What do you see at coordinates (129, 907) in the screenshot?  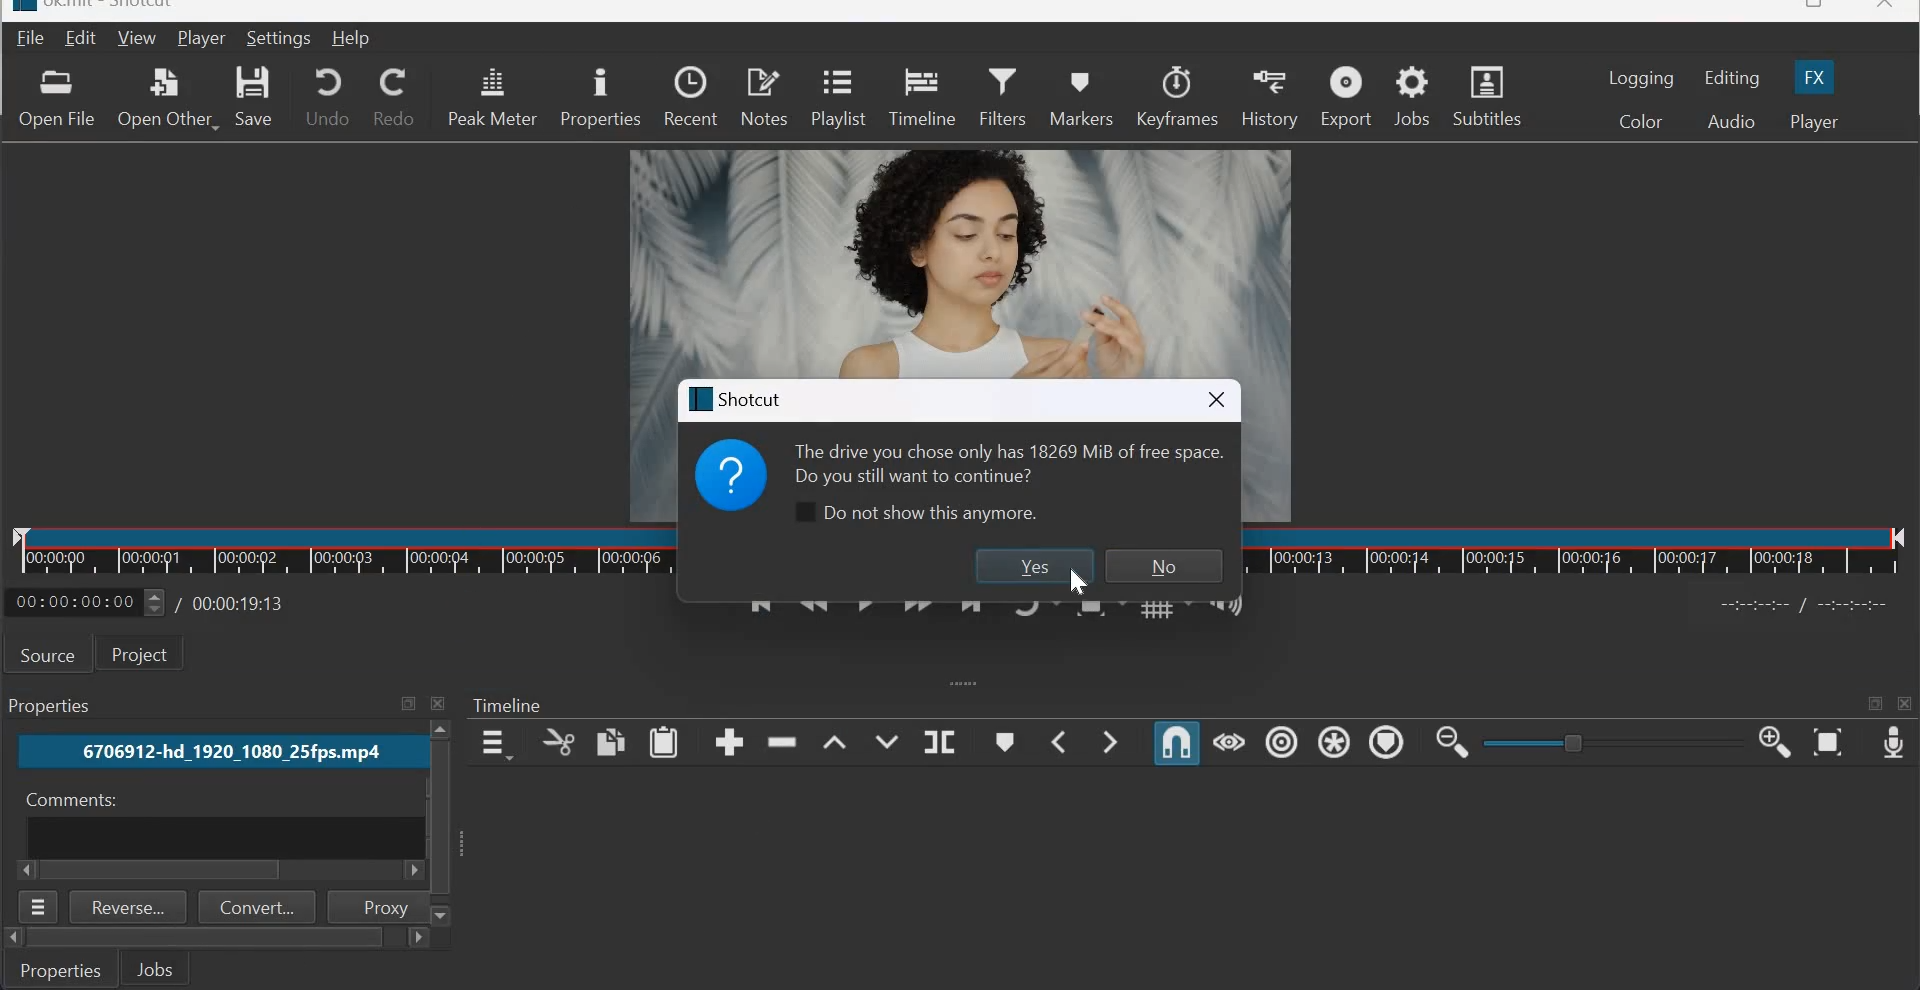 I see `reverse` at bounding box center [129, 907].